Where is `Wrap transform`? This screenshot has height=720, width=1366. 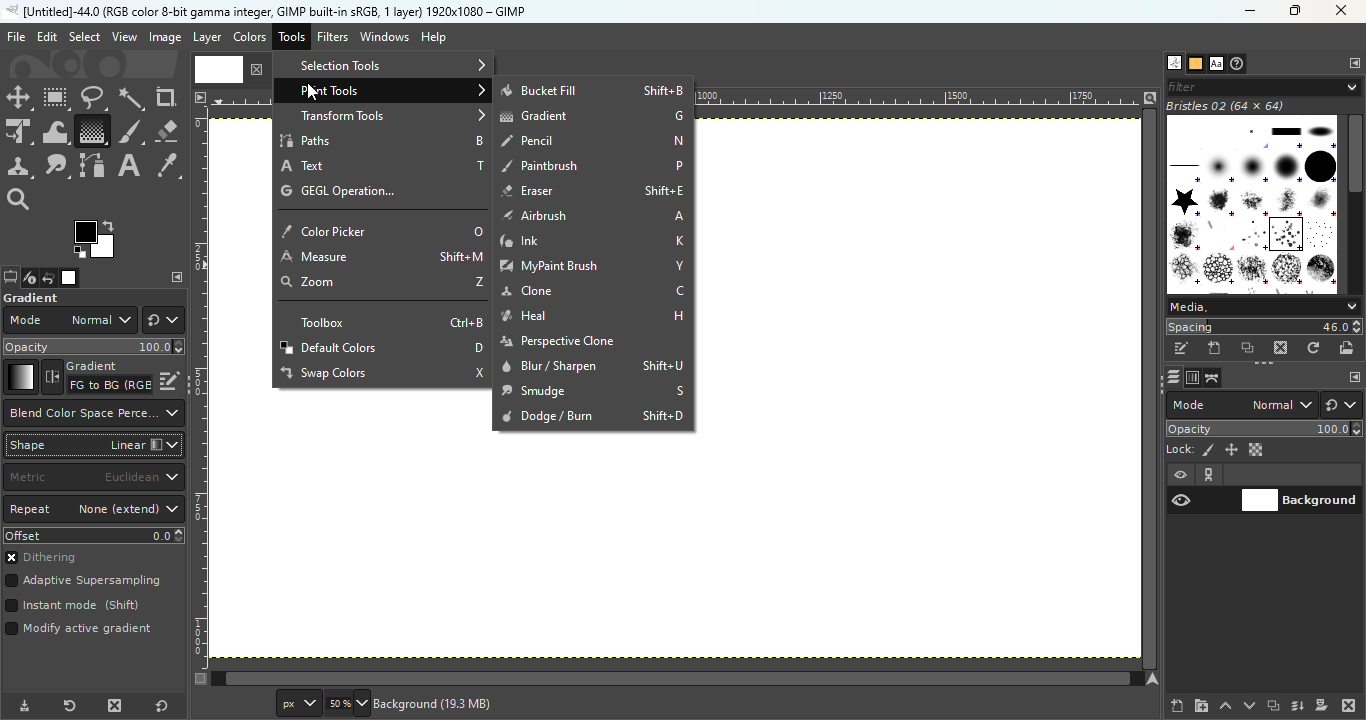 Wrap transform is located at coordinates (53, 131).